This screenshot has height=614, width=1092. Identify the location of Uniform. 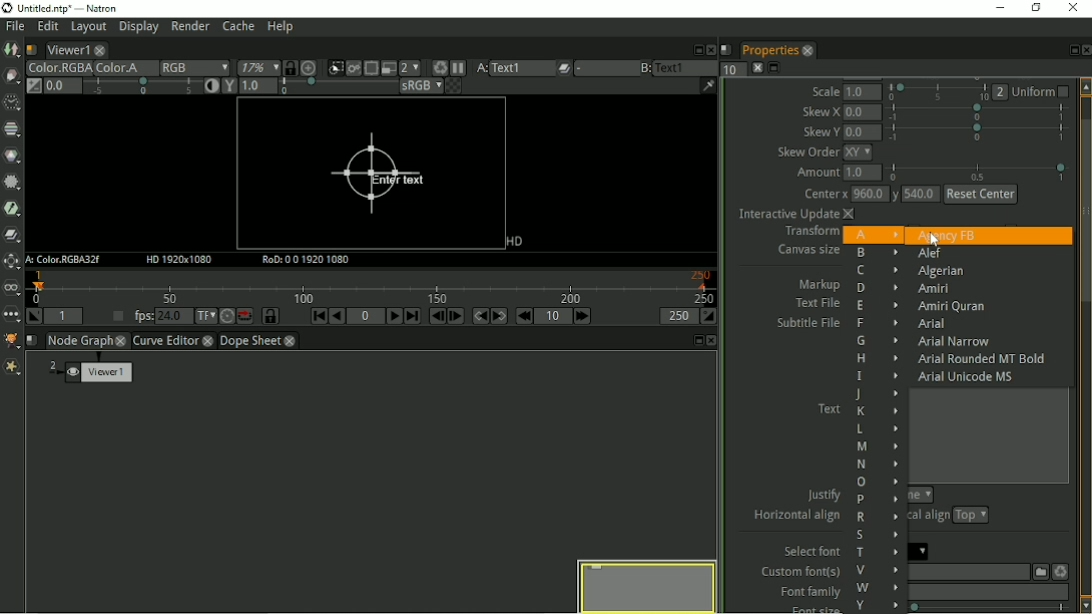
(1043, 91).